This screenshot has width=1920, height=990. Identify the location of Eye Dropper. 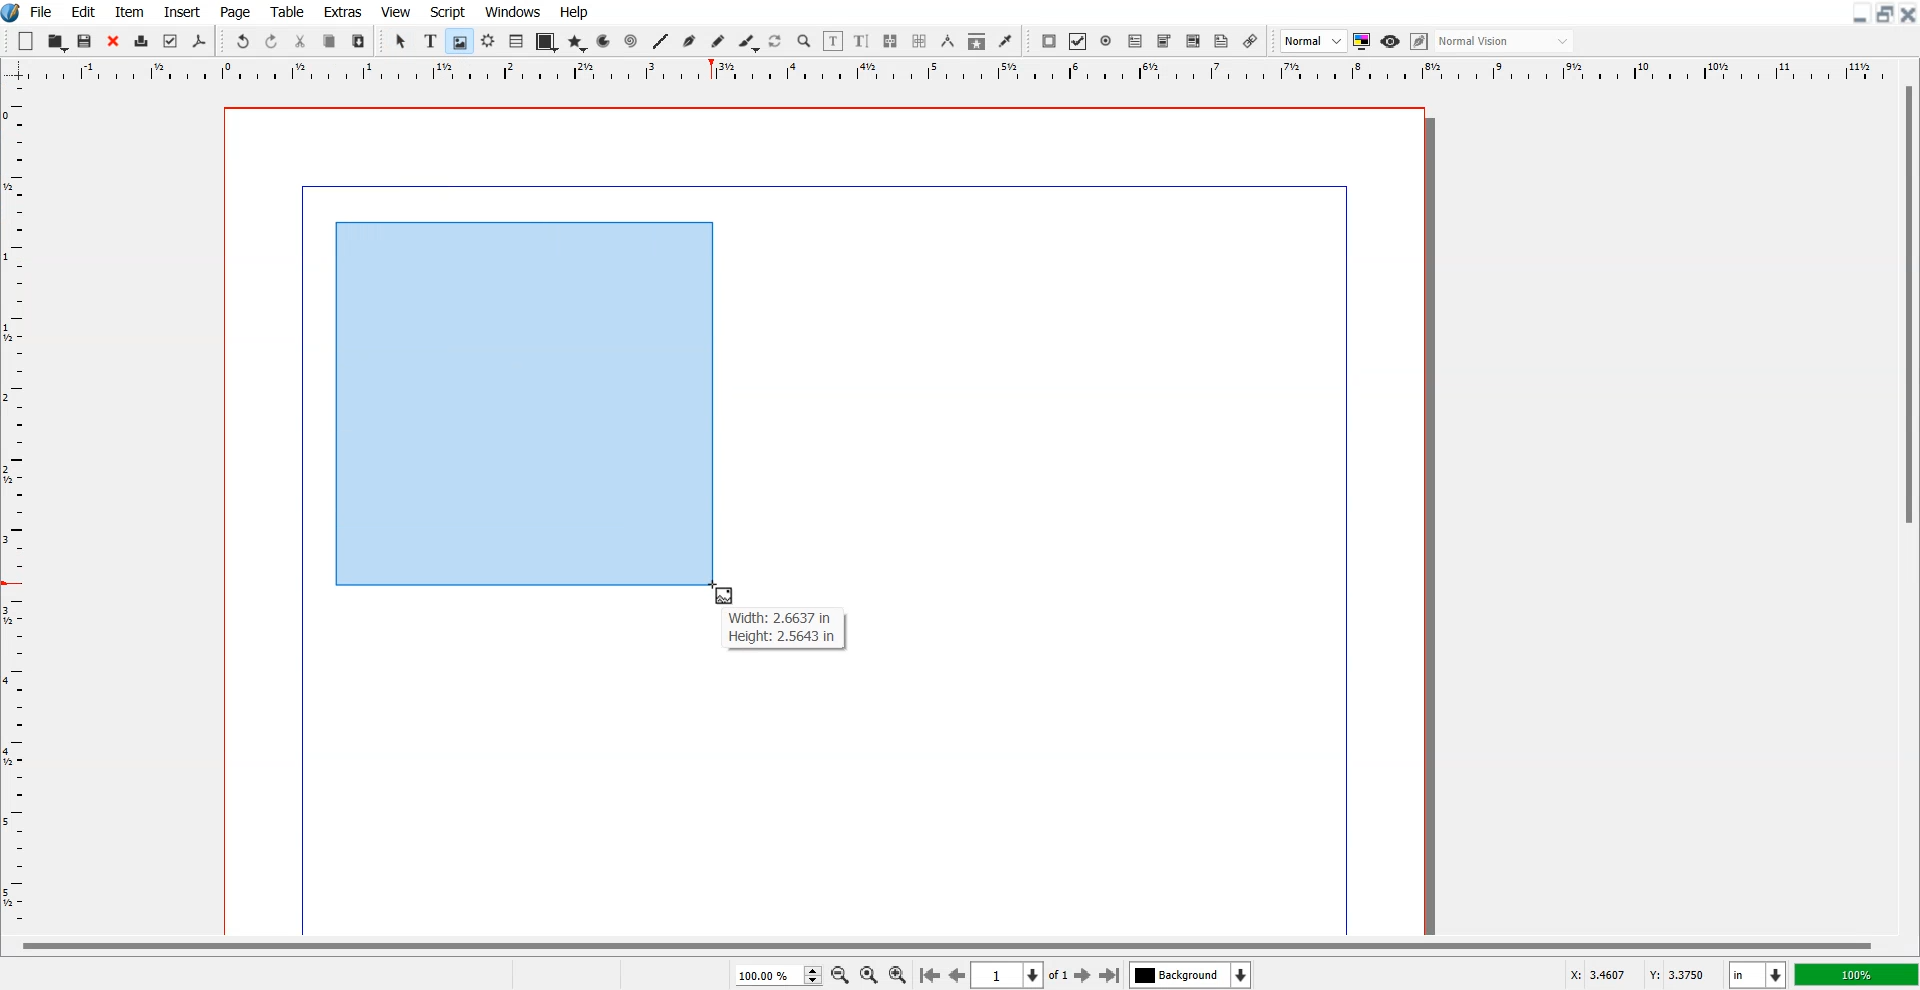
(1005, 41).